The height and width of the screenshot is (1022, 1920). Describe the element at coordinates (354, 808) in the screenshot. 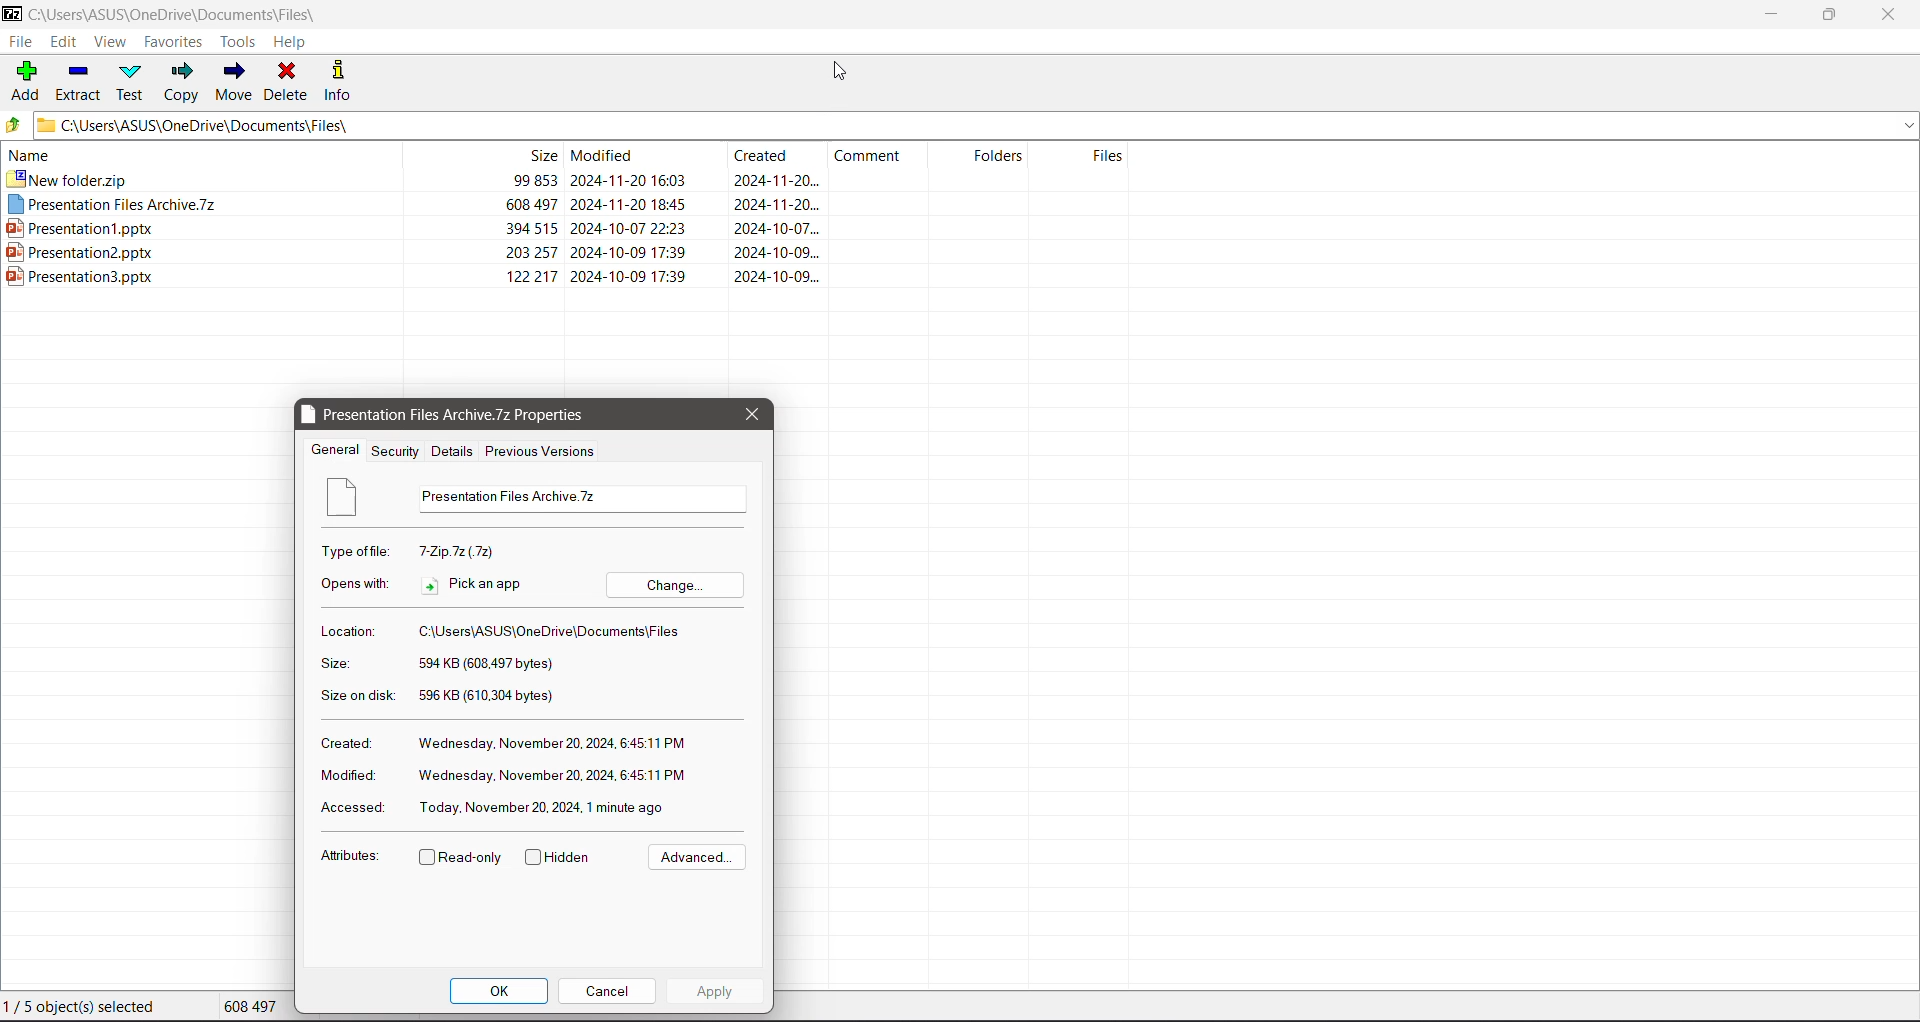

I see `Accessed` at that location.